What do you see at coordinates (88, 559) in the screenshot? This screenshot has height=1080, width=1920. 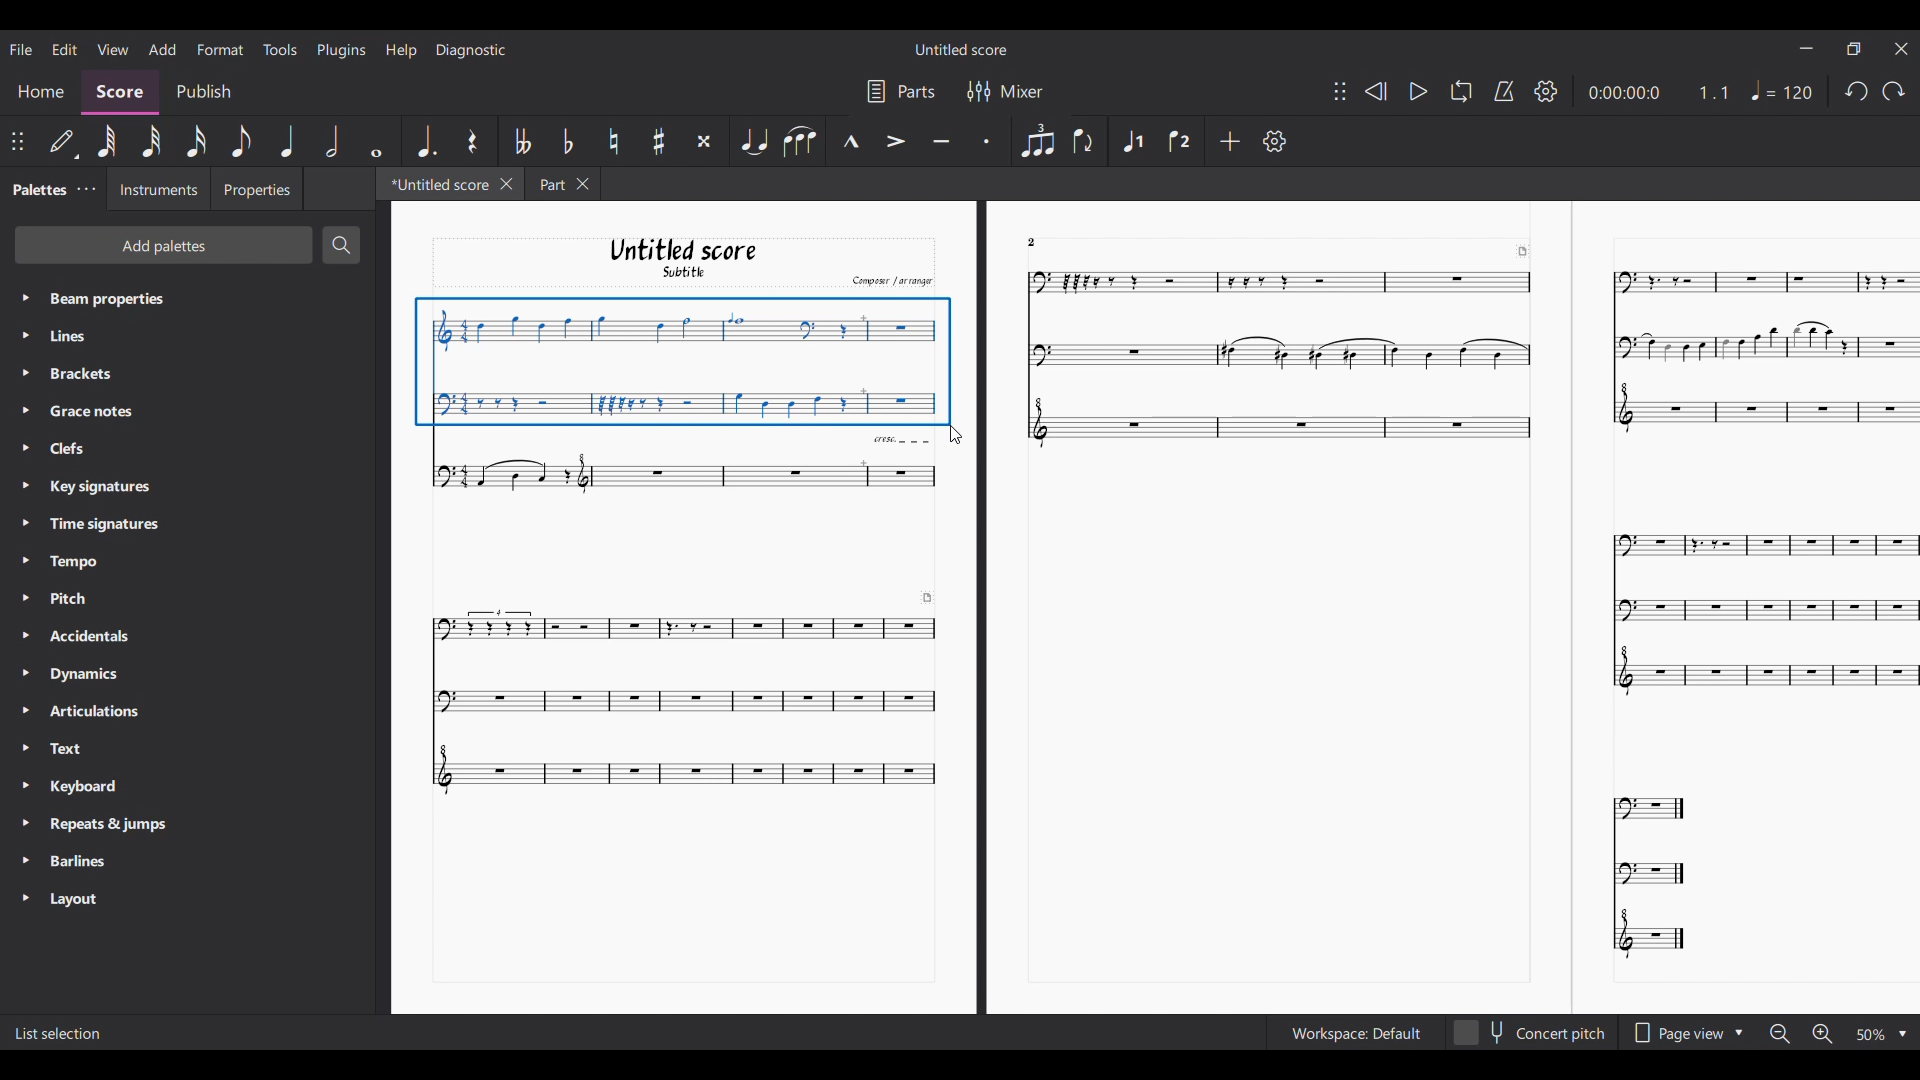 I see `Tempo` at bounding box center [88, 559].